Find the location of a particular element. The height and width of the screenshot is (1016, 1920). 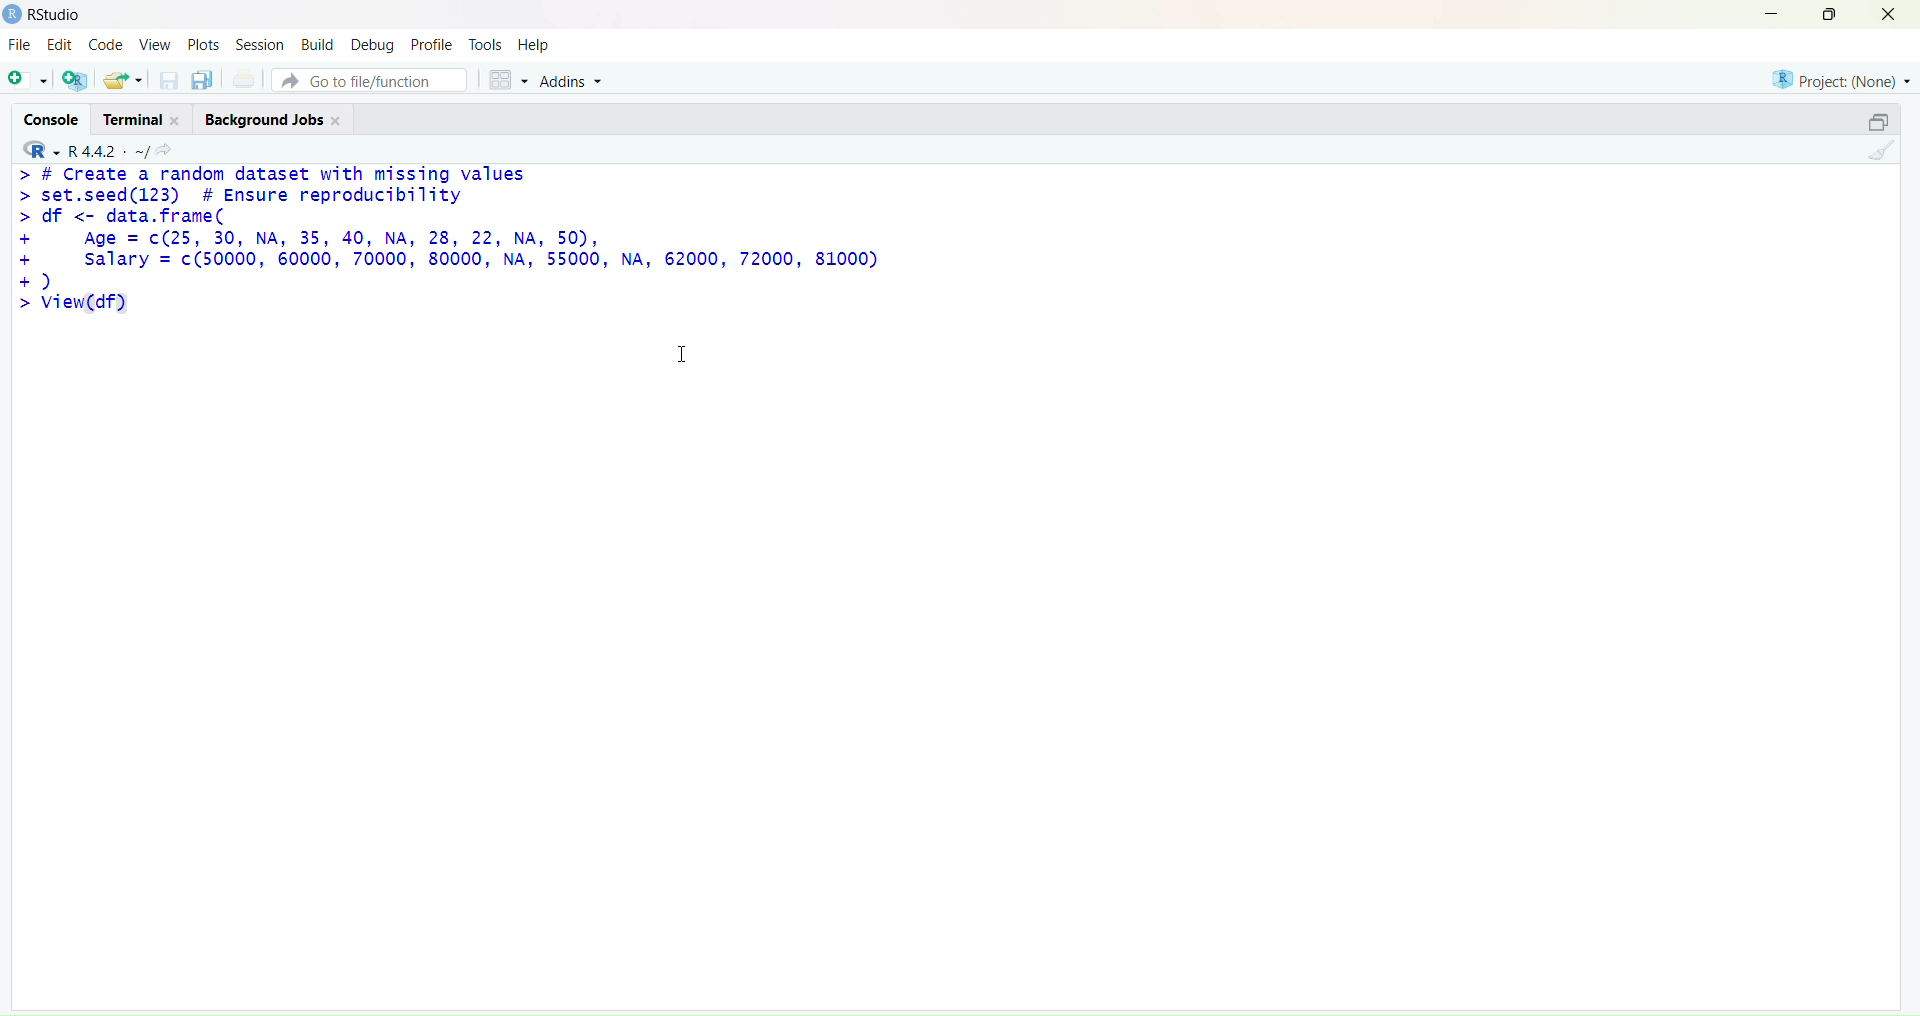

save current documet is located at coordinates (167, 81).